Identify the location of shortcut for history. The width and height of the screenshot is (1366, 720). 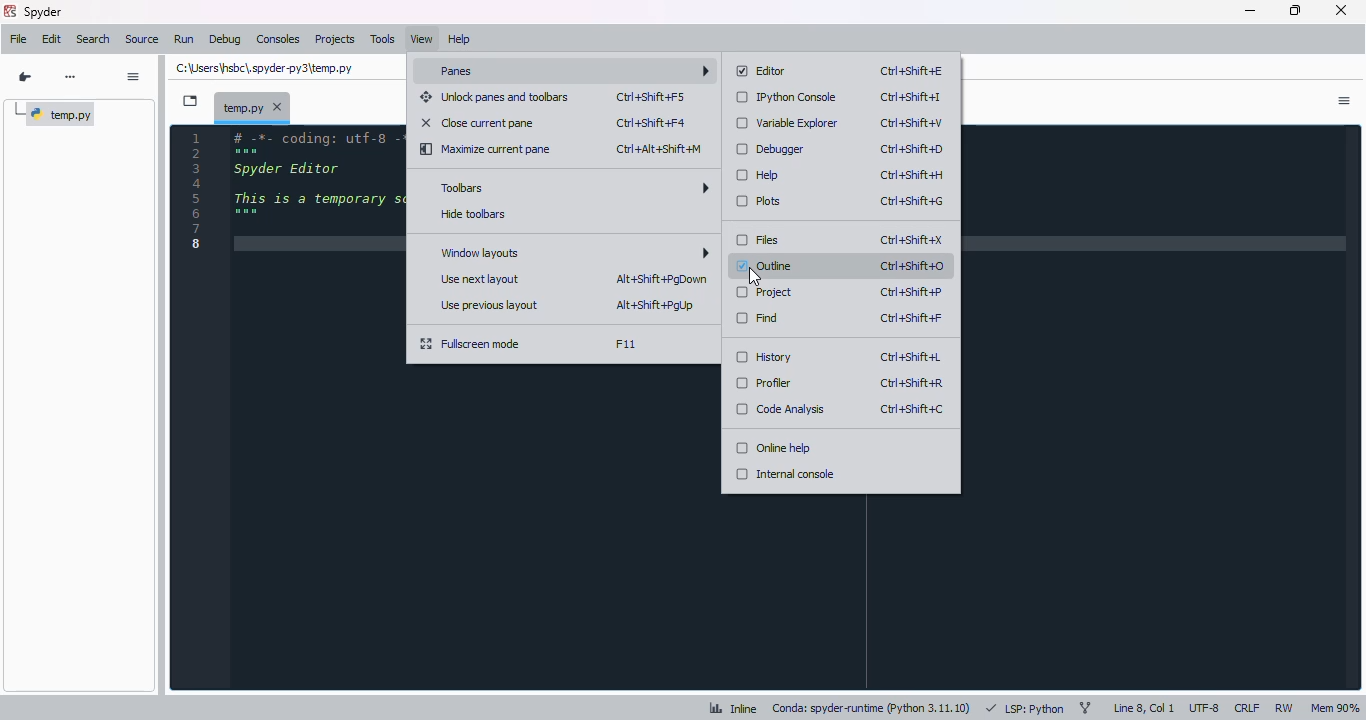
(912, 357).